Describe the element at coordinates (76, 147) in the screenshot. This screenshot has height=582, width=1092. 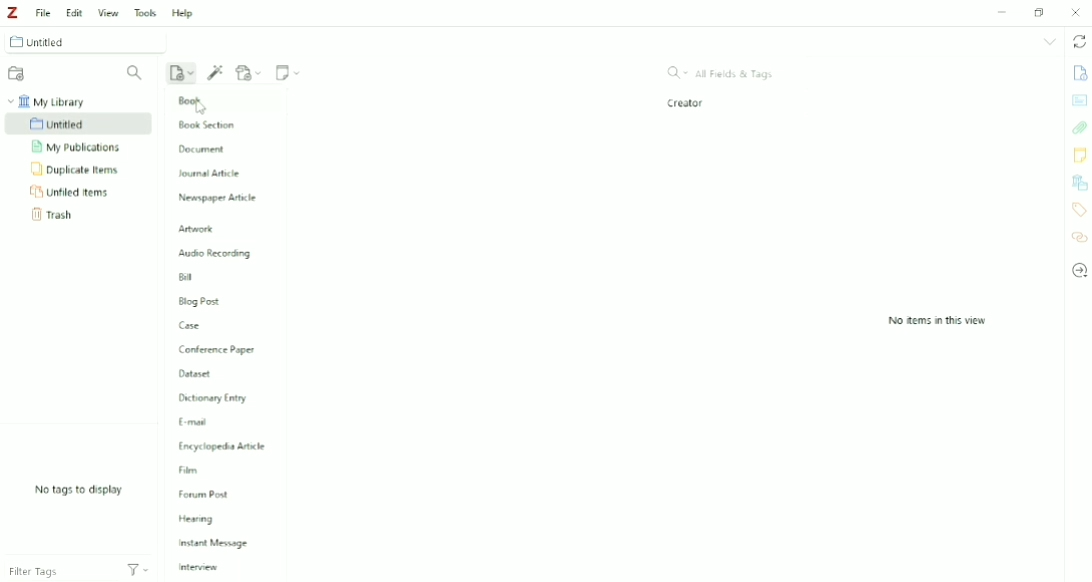
I see `My Publications` at that location.